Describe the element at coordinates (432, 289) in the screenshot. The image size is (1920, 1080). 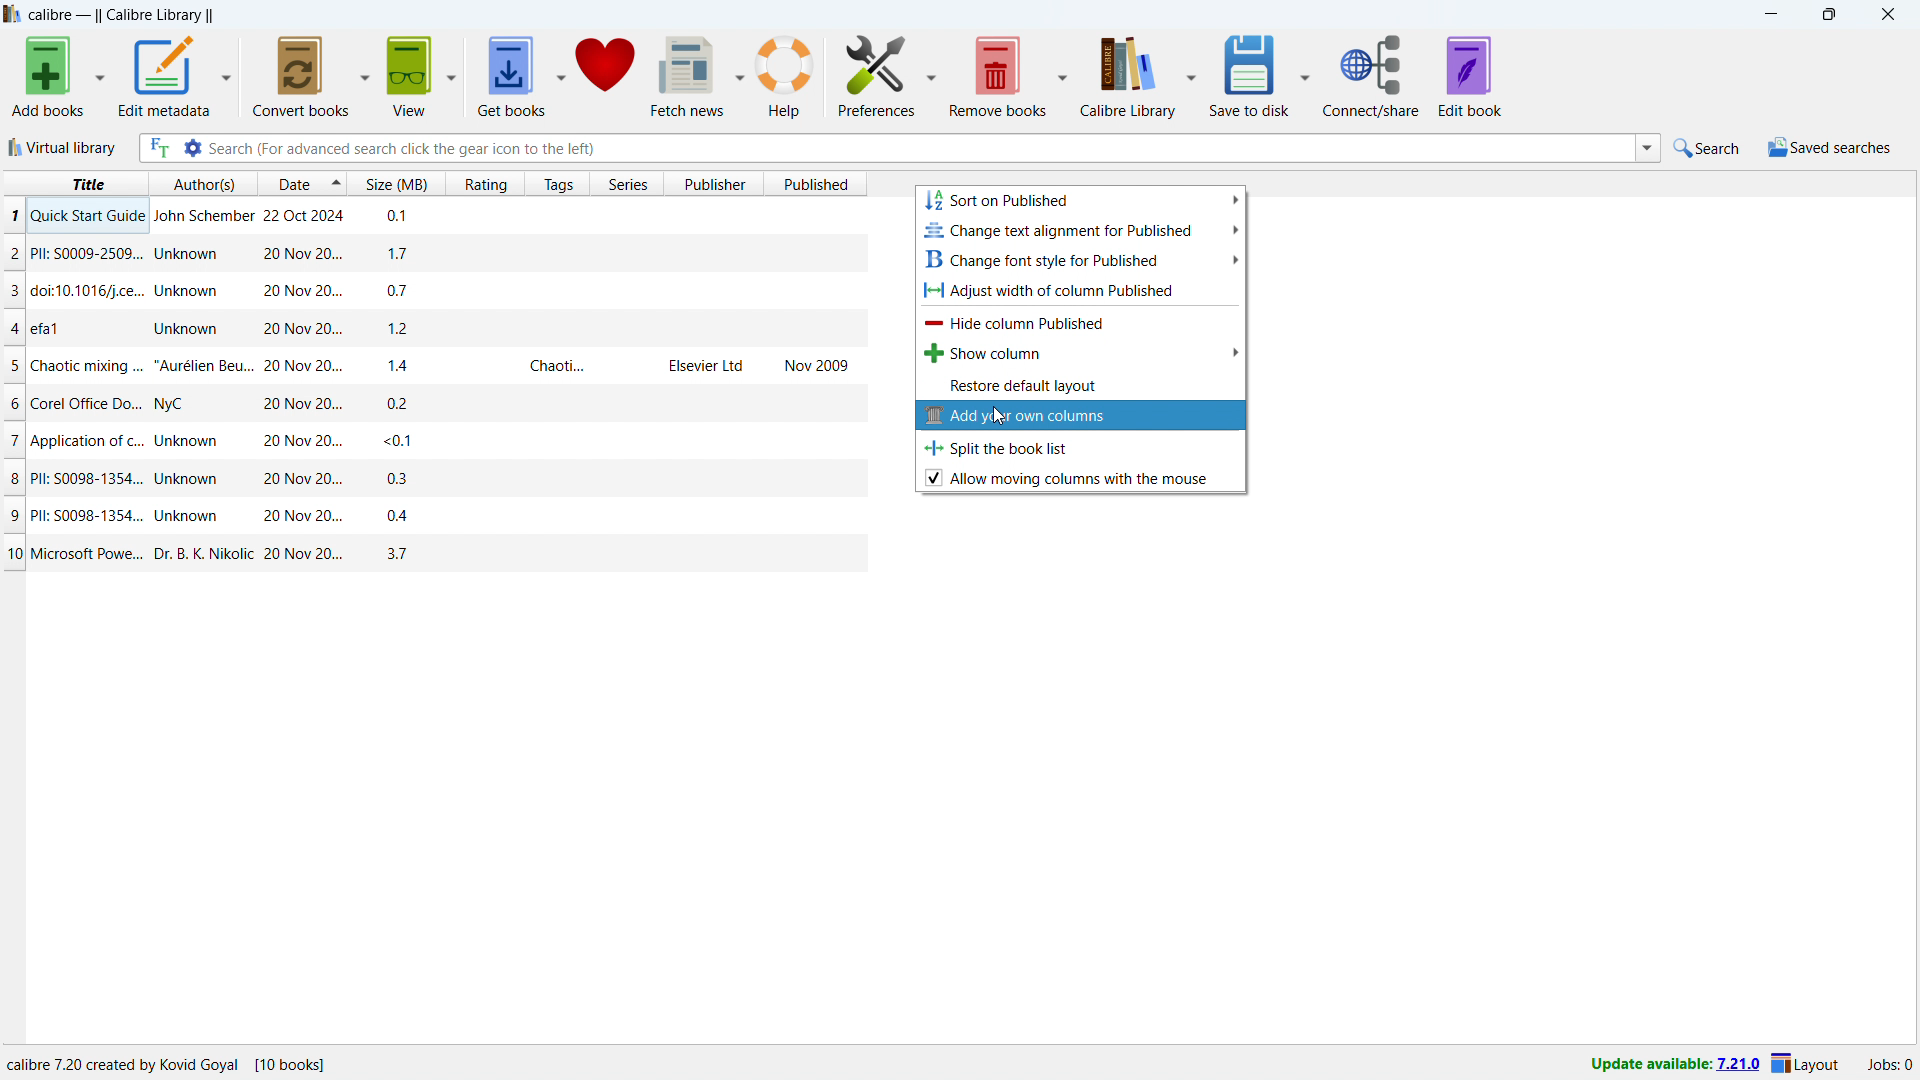
I see `3 | doi:10.1016/j.ce... Unknown 20 Nov 20... 07` at that location.